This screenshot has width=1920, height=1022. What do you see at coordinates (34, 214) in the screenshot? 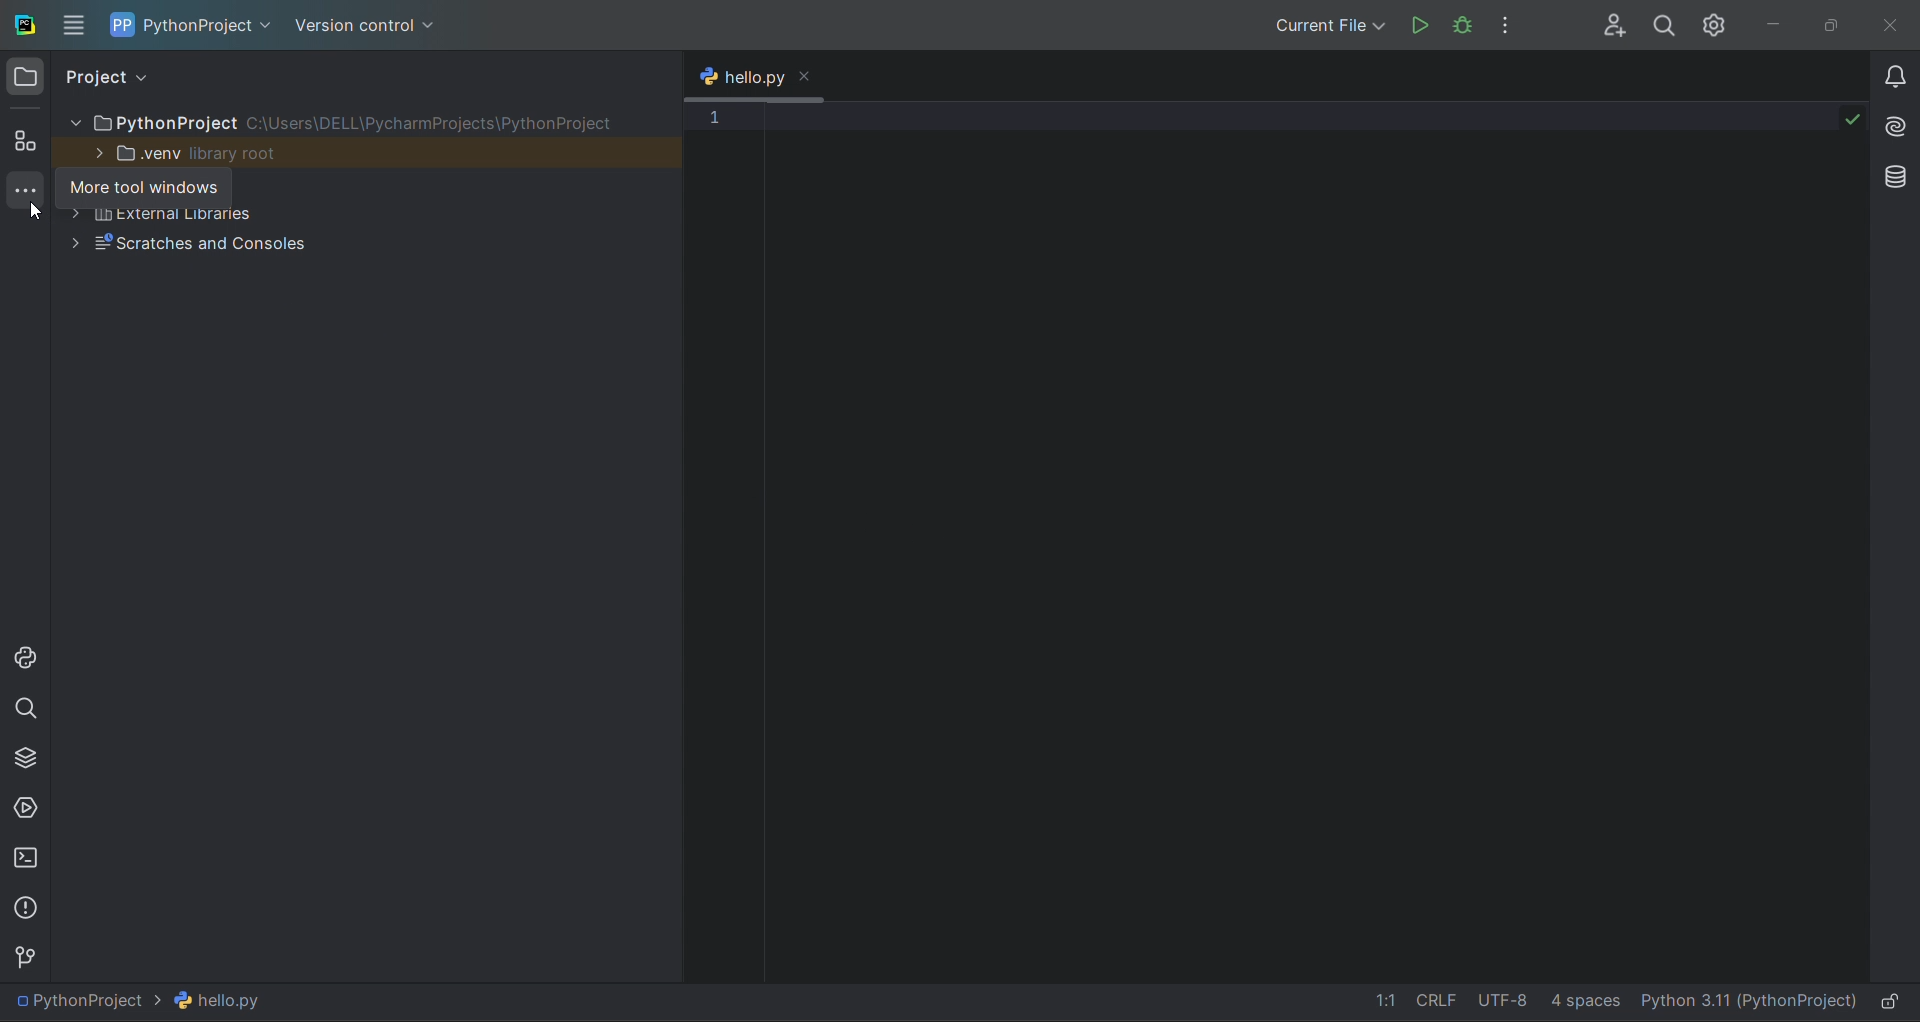
I see `cursor` at bounding box center [34, 214].